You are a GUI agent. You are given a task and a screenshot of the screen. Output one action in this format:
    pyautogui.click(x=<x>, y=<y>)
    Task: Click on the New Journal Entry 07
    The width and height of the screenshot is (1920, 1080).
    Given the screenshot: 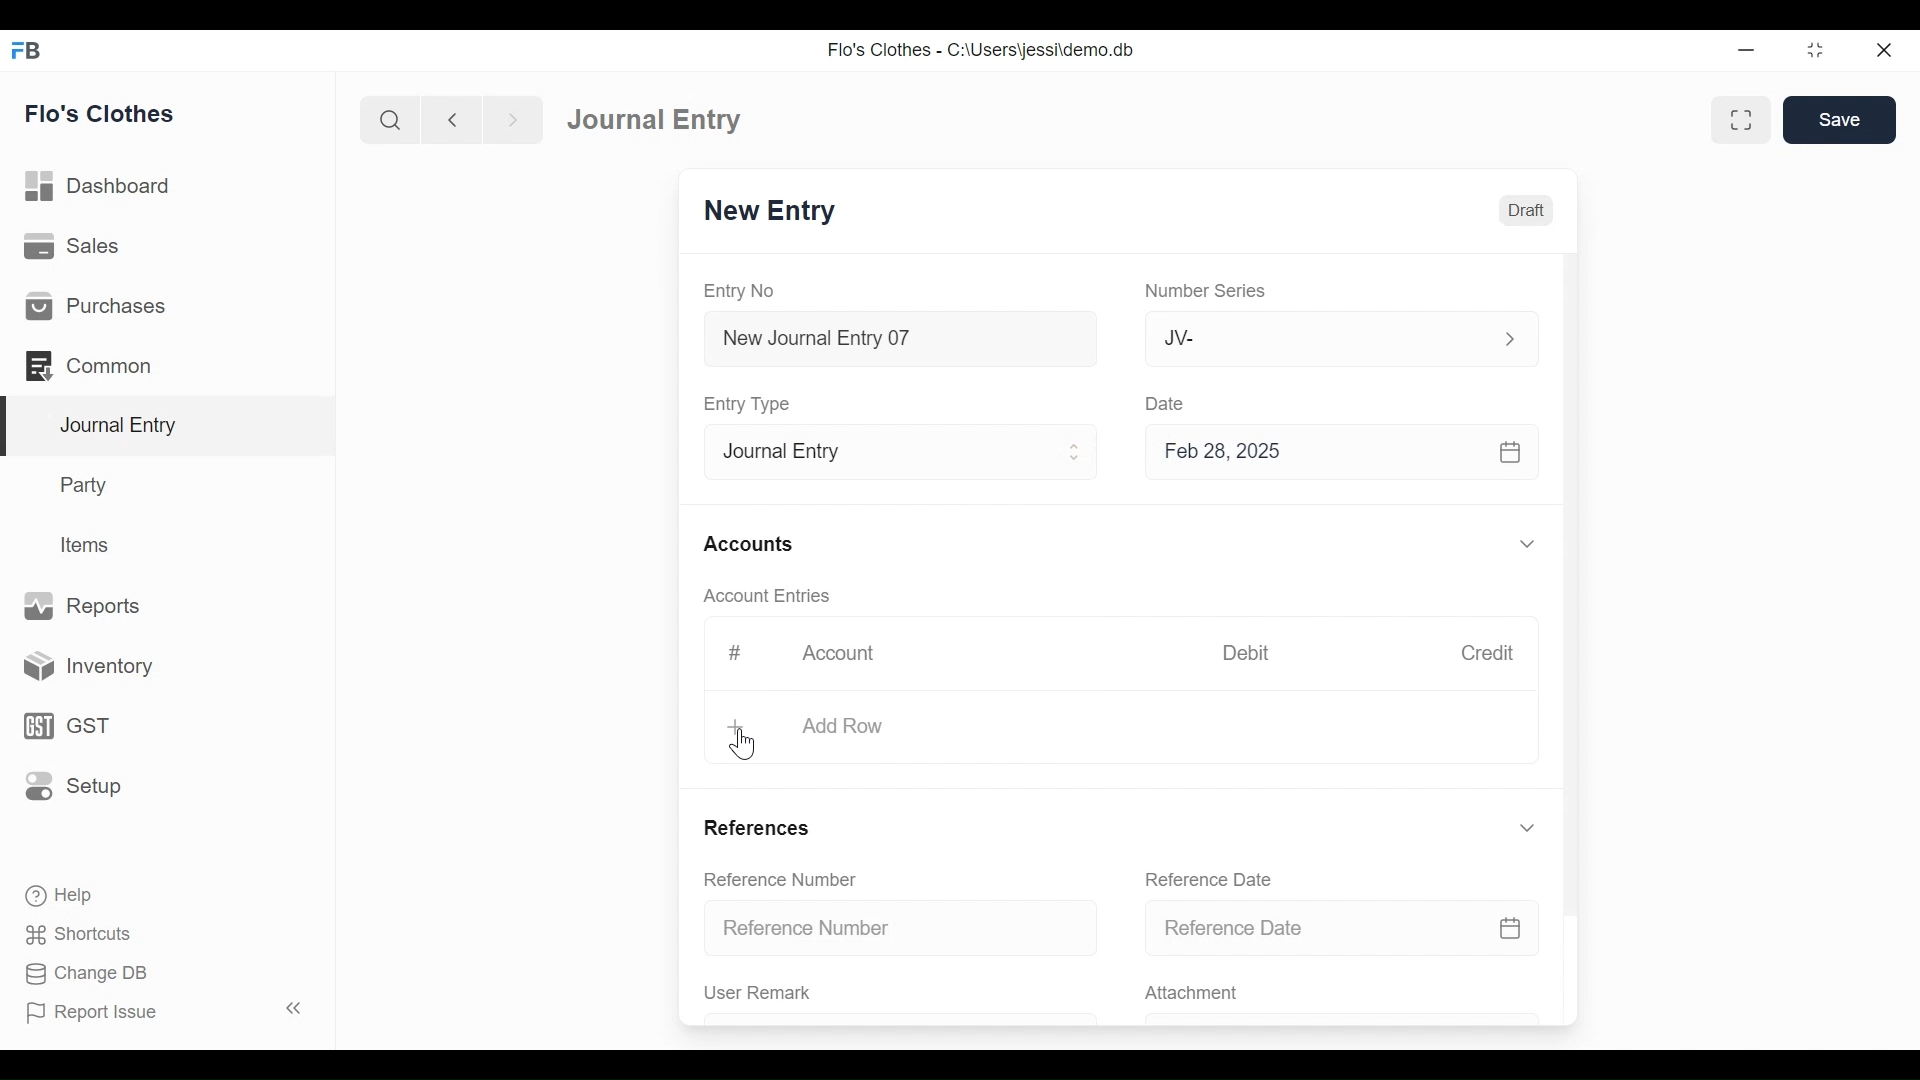 What is the action you would take?
    pyautogui.click(x=902, y=342)
    